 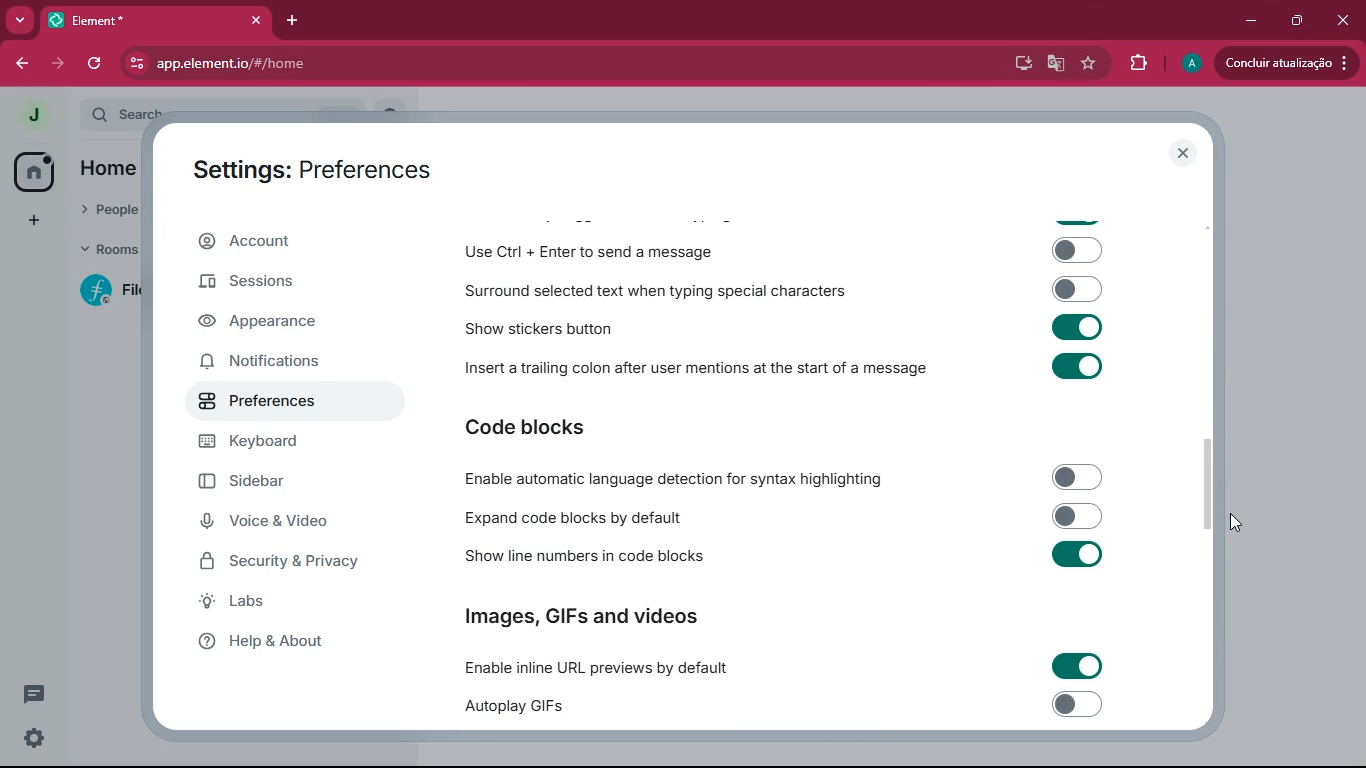 I want to click on Images, GIFs and videos, so click(x=585, y=614).